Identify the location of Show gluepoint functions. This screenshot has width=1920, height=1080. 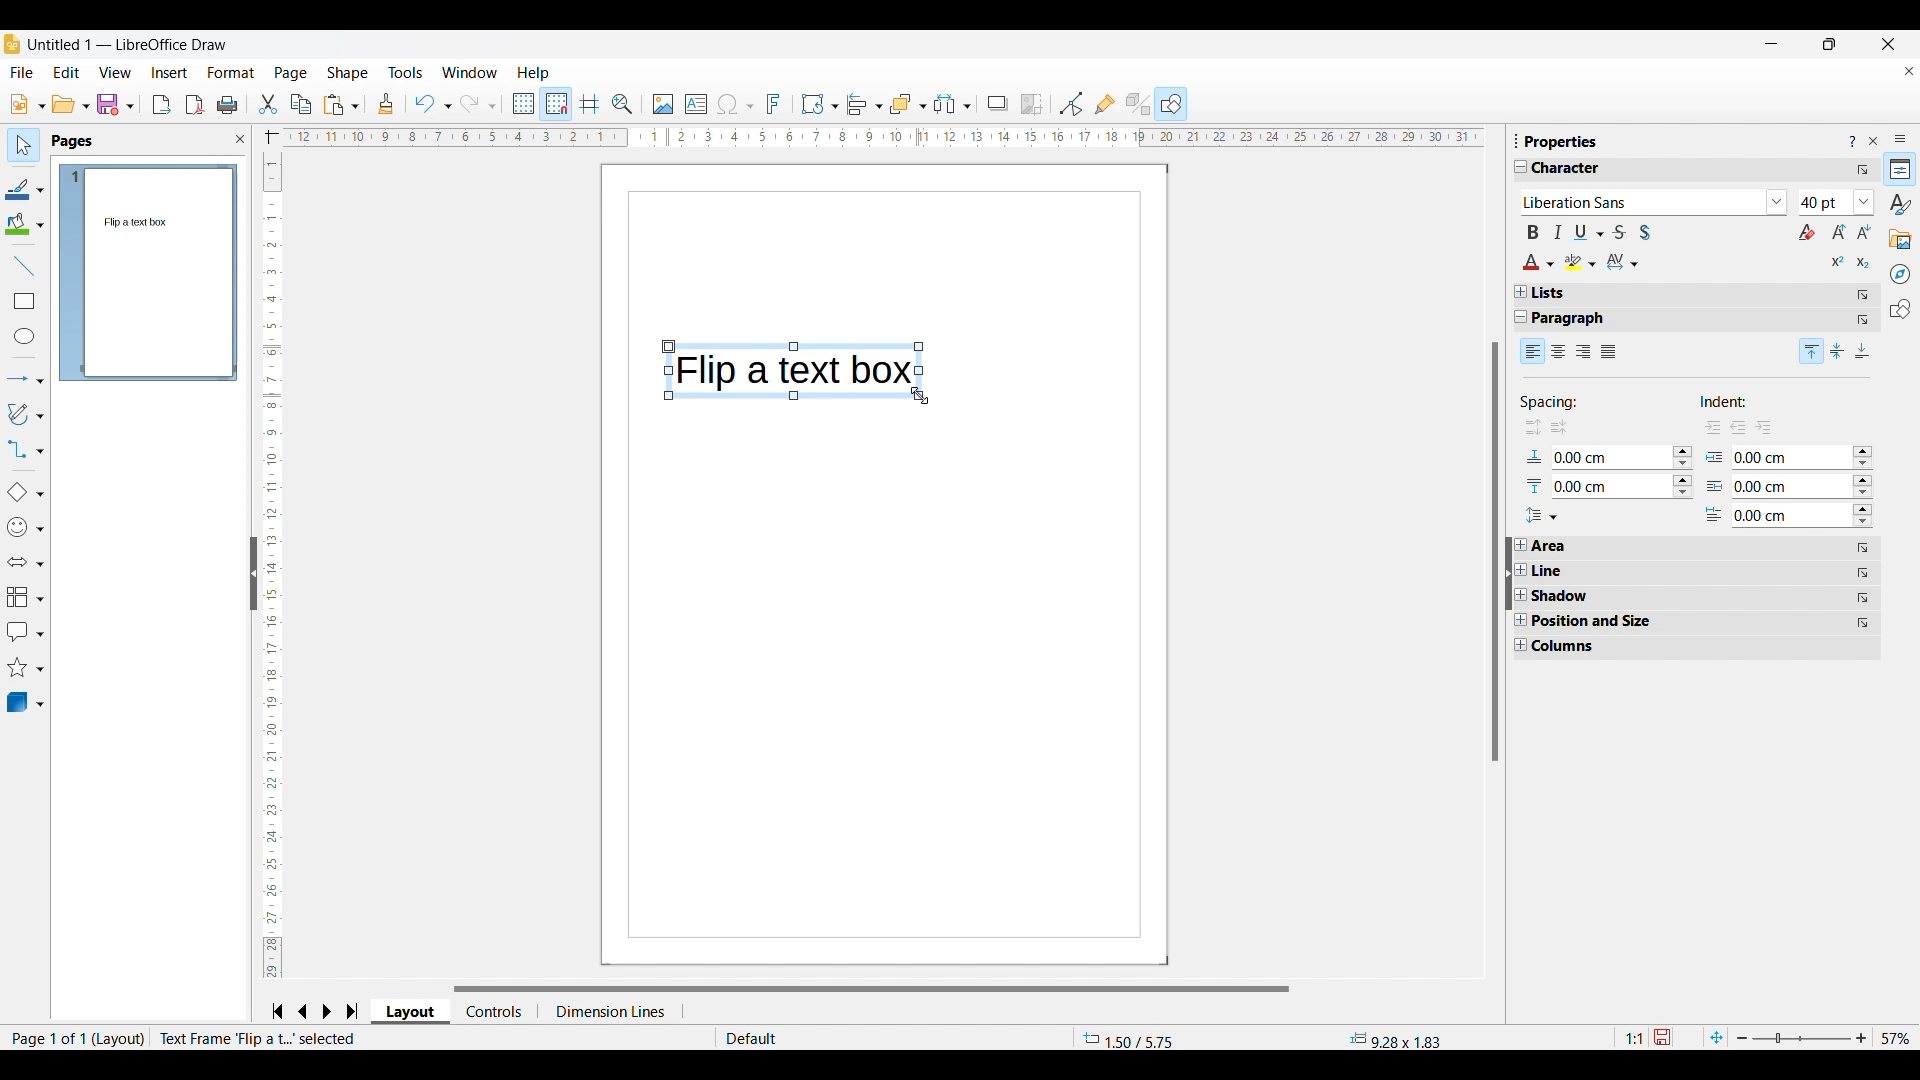
(1106, 104).